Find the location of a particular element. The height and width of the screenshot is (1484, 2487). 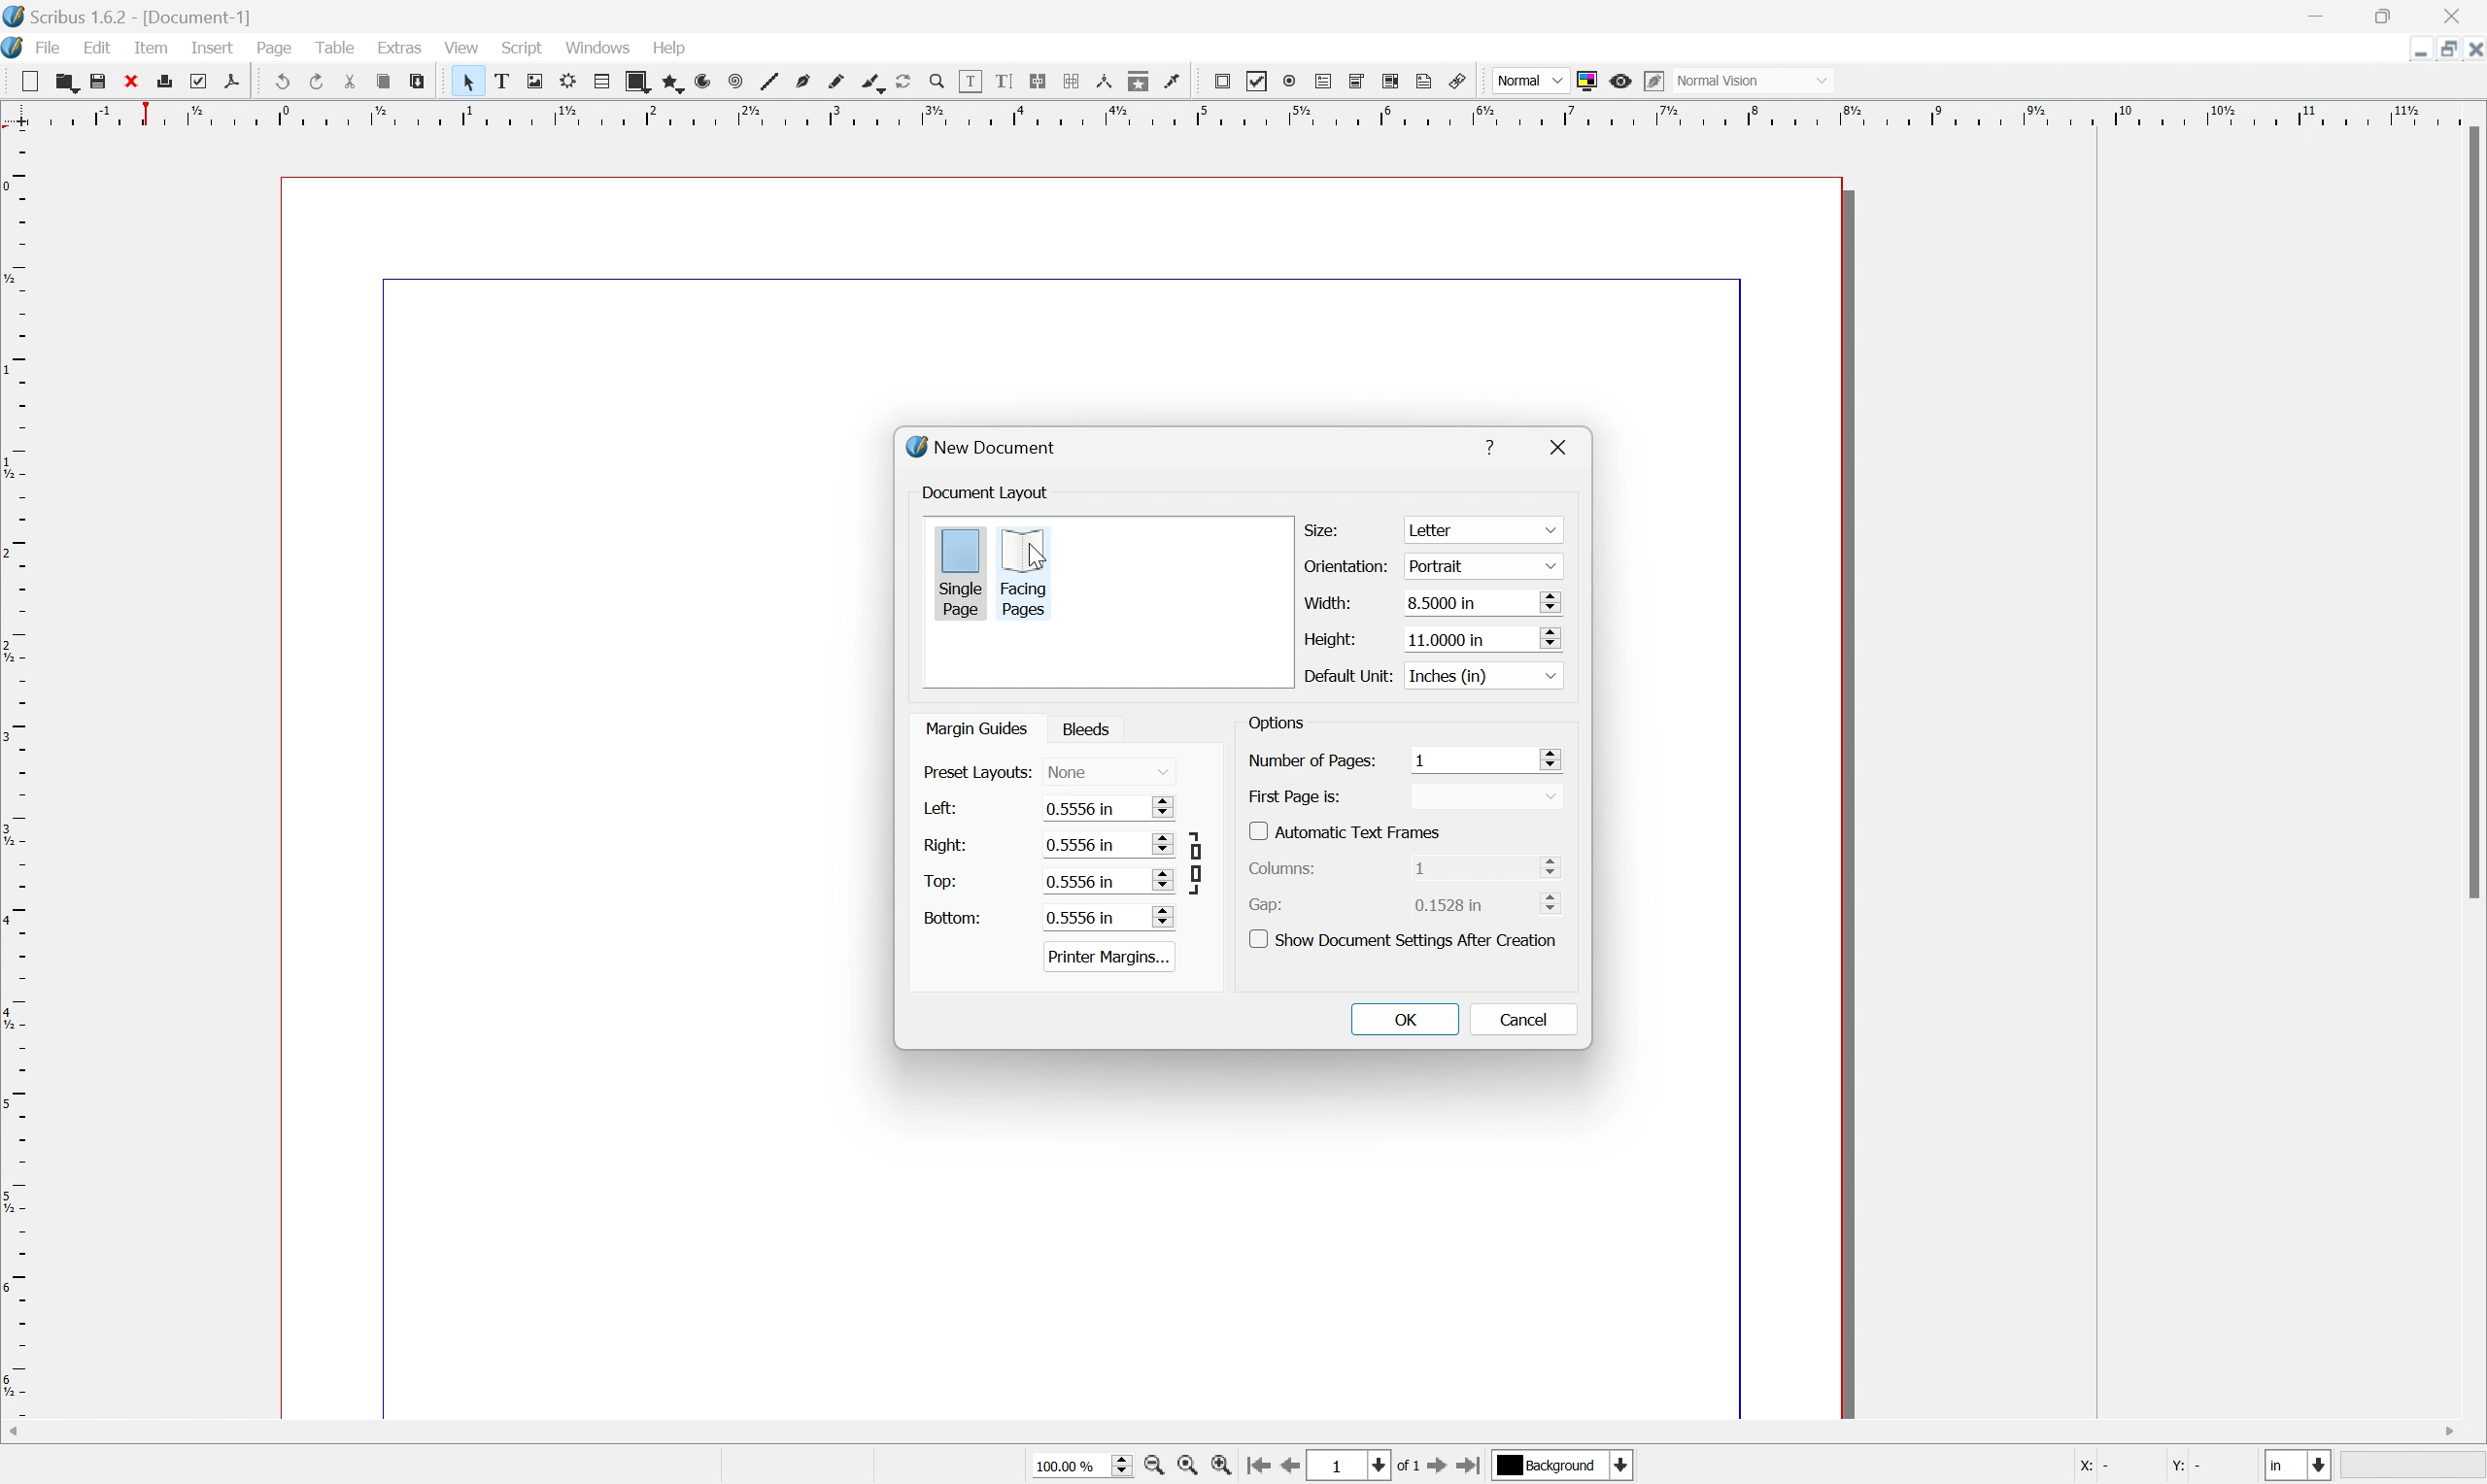

Preview mode is located at coordinates (1624, 78).